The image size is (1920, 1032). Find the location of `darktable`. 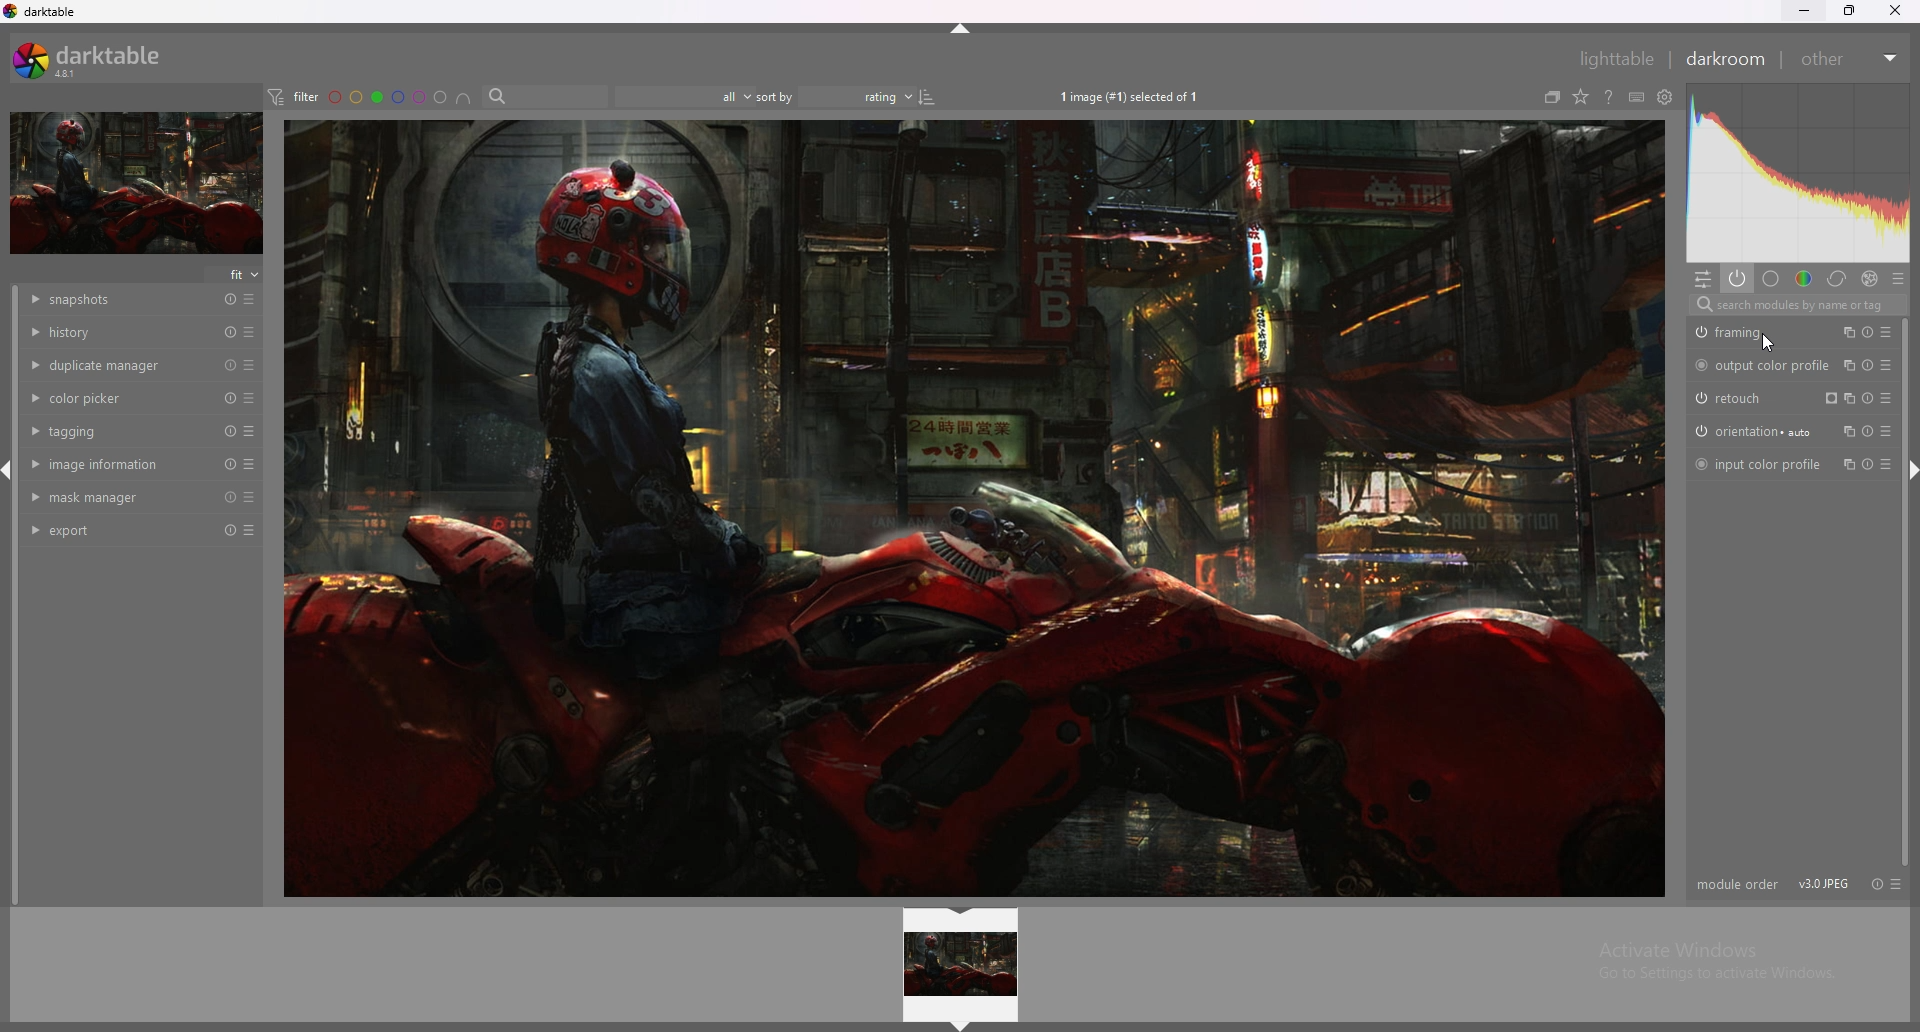

darktable is located at coordinates (42, 12).